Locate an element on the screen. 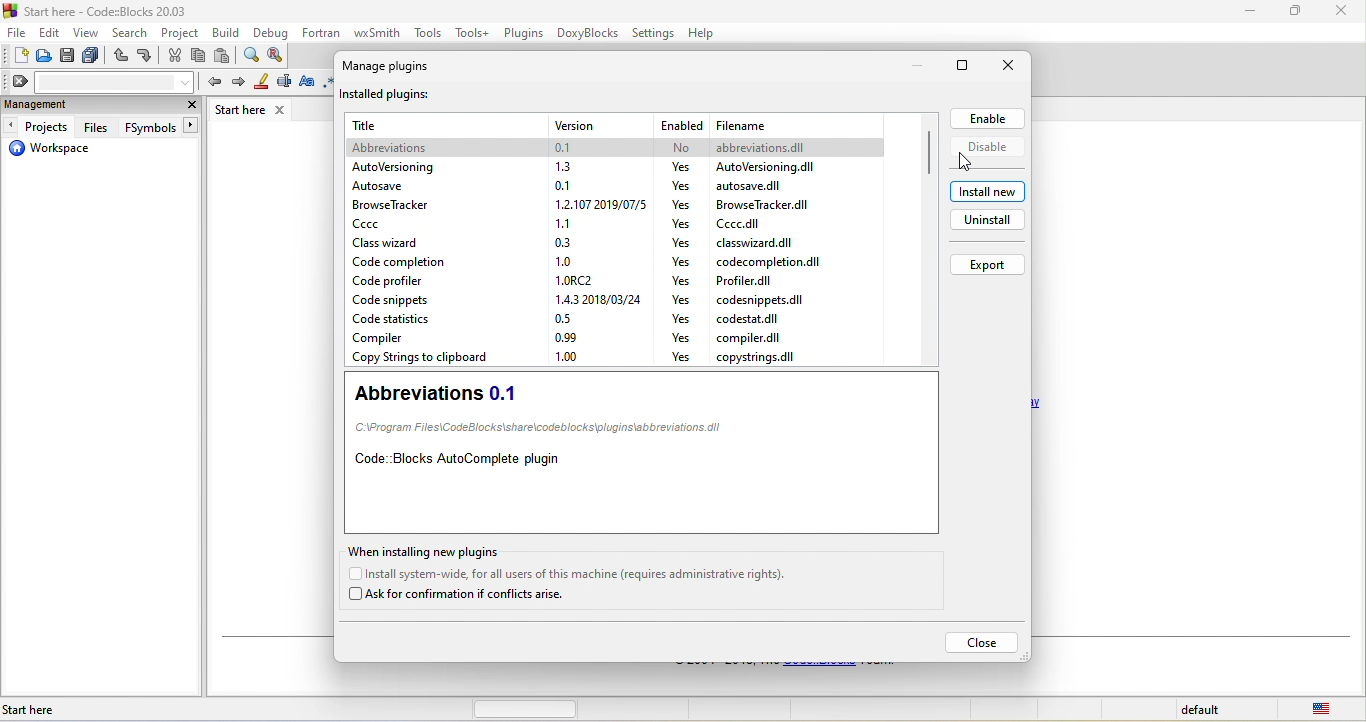  file is located at coordinates (758, 357).